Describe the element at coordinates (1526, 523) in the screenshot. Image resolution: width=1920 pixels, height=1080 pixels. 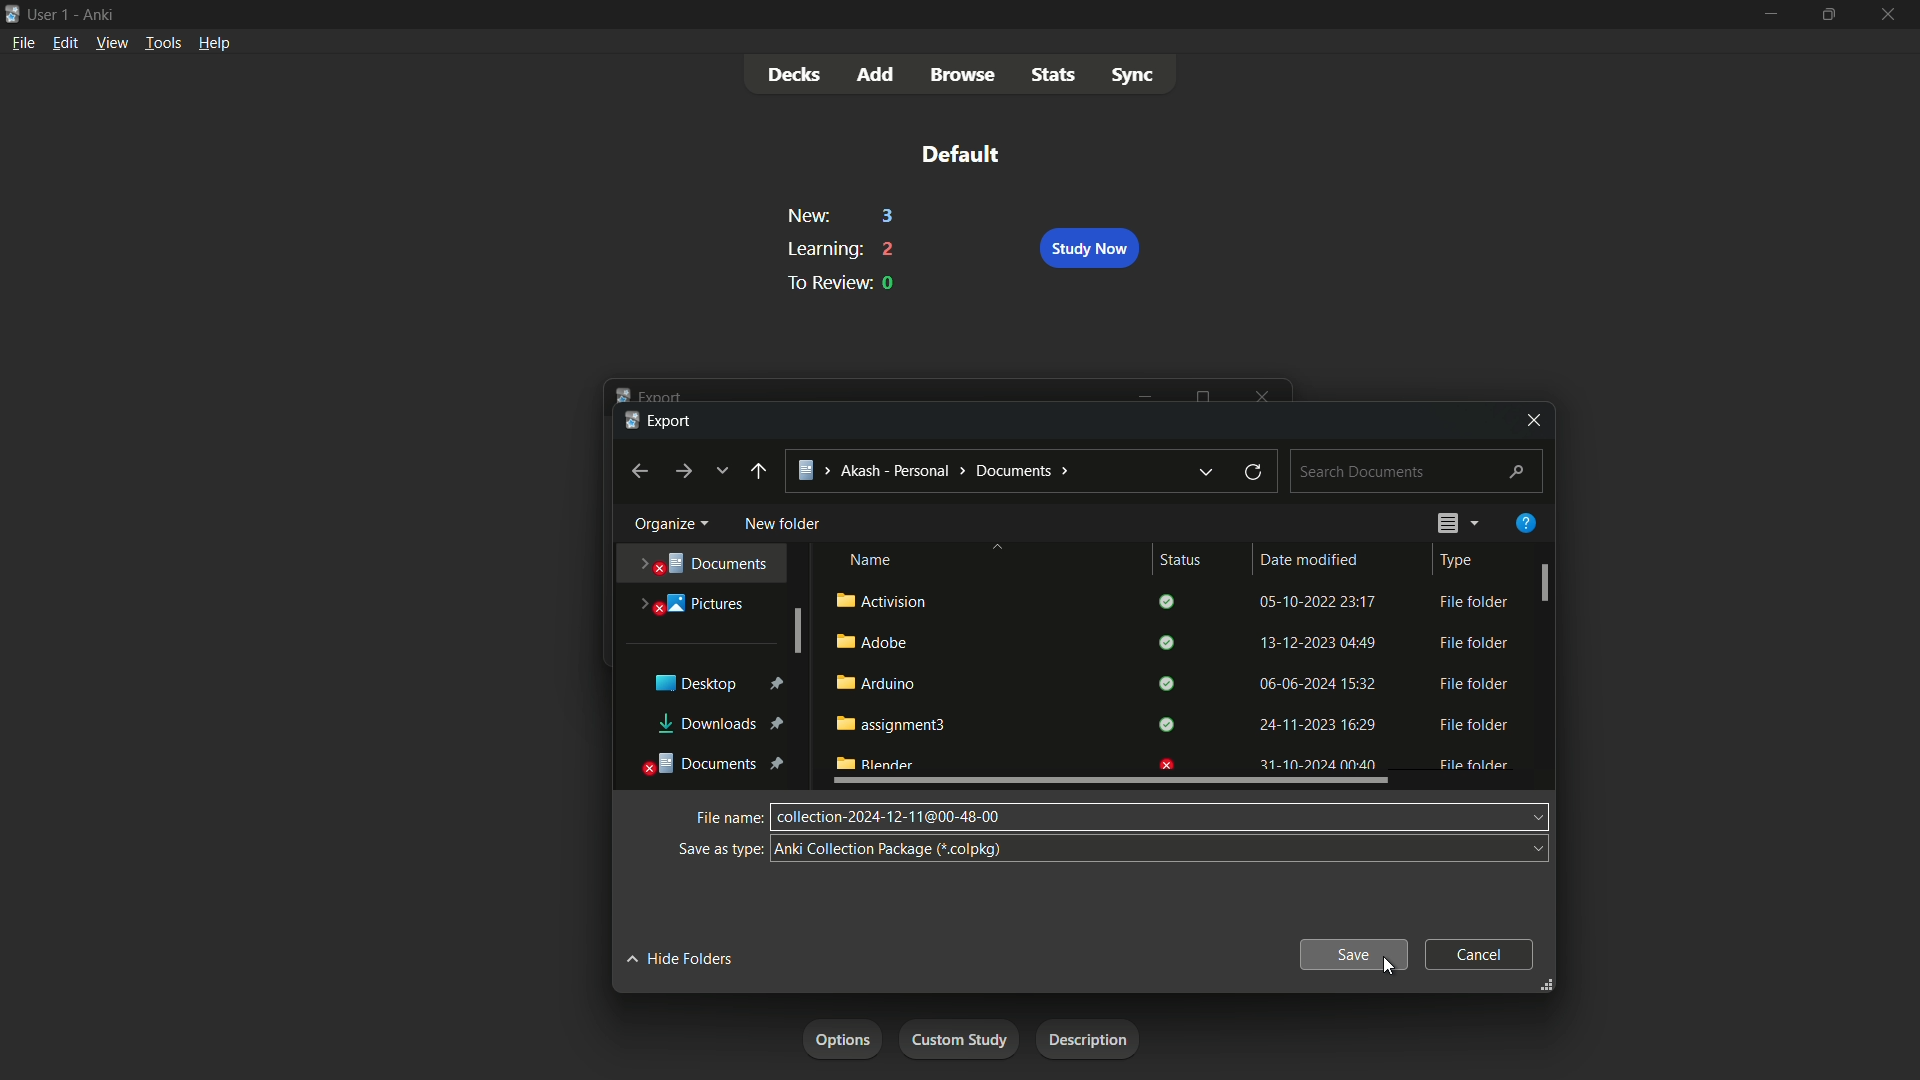
I see `get help` at that location.